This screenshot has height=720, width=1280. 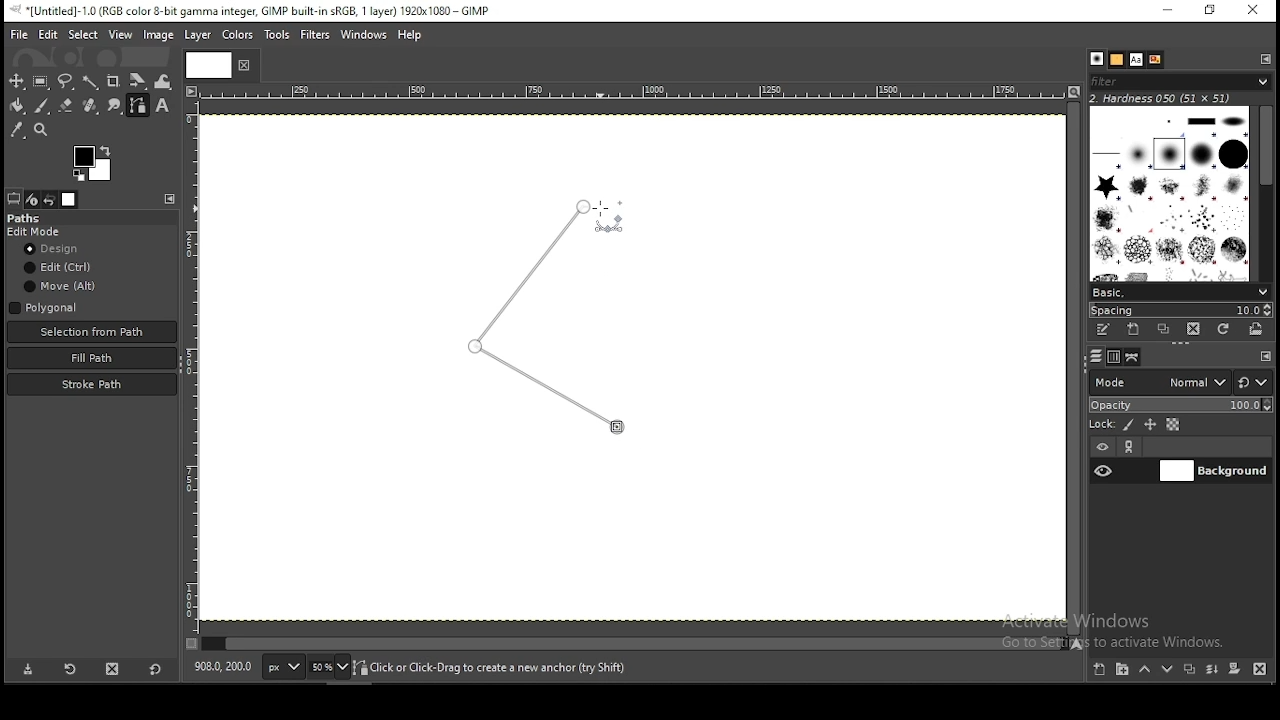 I want to click on refresh  tool preset, so click(x=69, y=671).